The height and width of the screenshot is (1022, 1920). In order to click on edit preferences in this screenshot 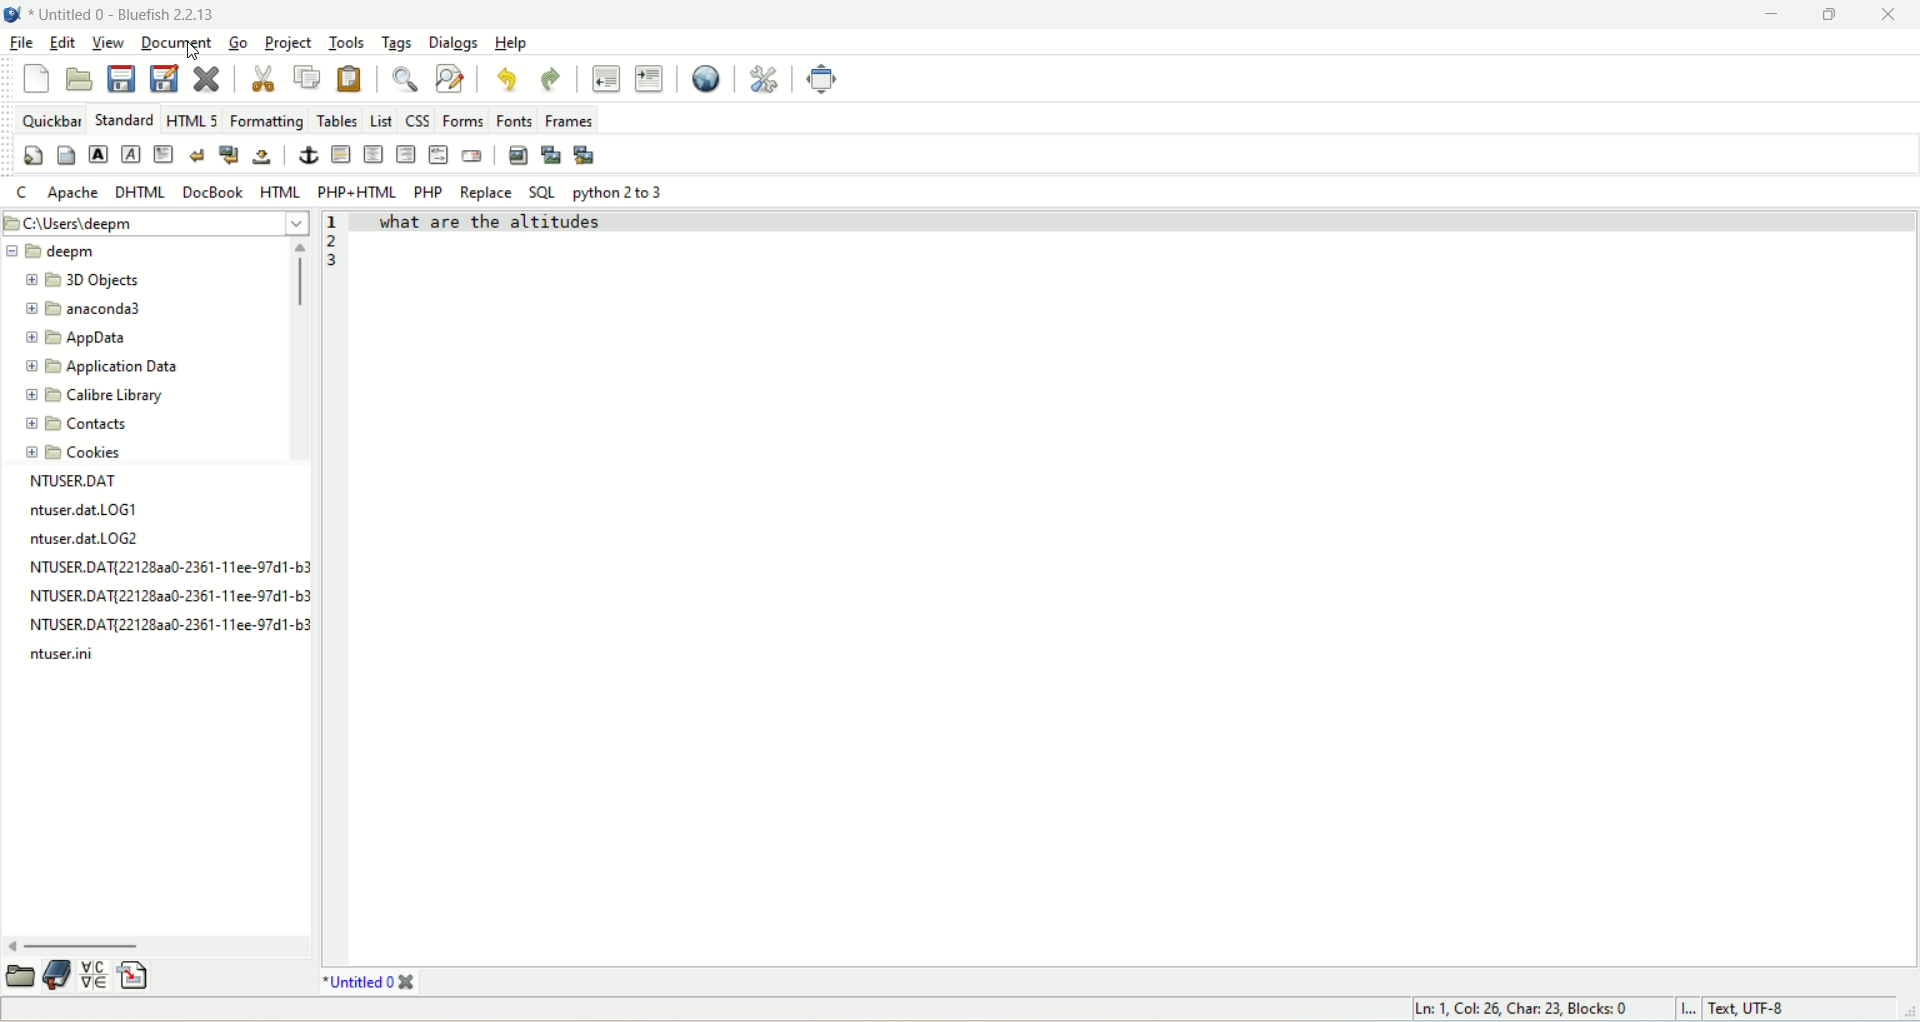, I will do `click(760, 75)`.